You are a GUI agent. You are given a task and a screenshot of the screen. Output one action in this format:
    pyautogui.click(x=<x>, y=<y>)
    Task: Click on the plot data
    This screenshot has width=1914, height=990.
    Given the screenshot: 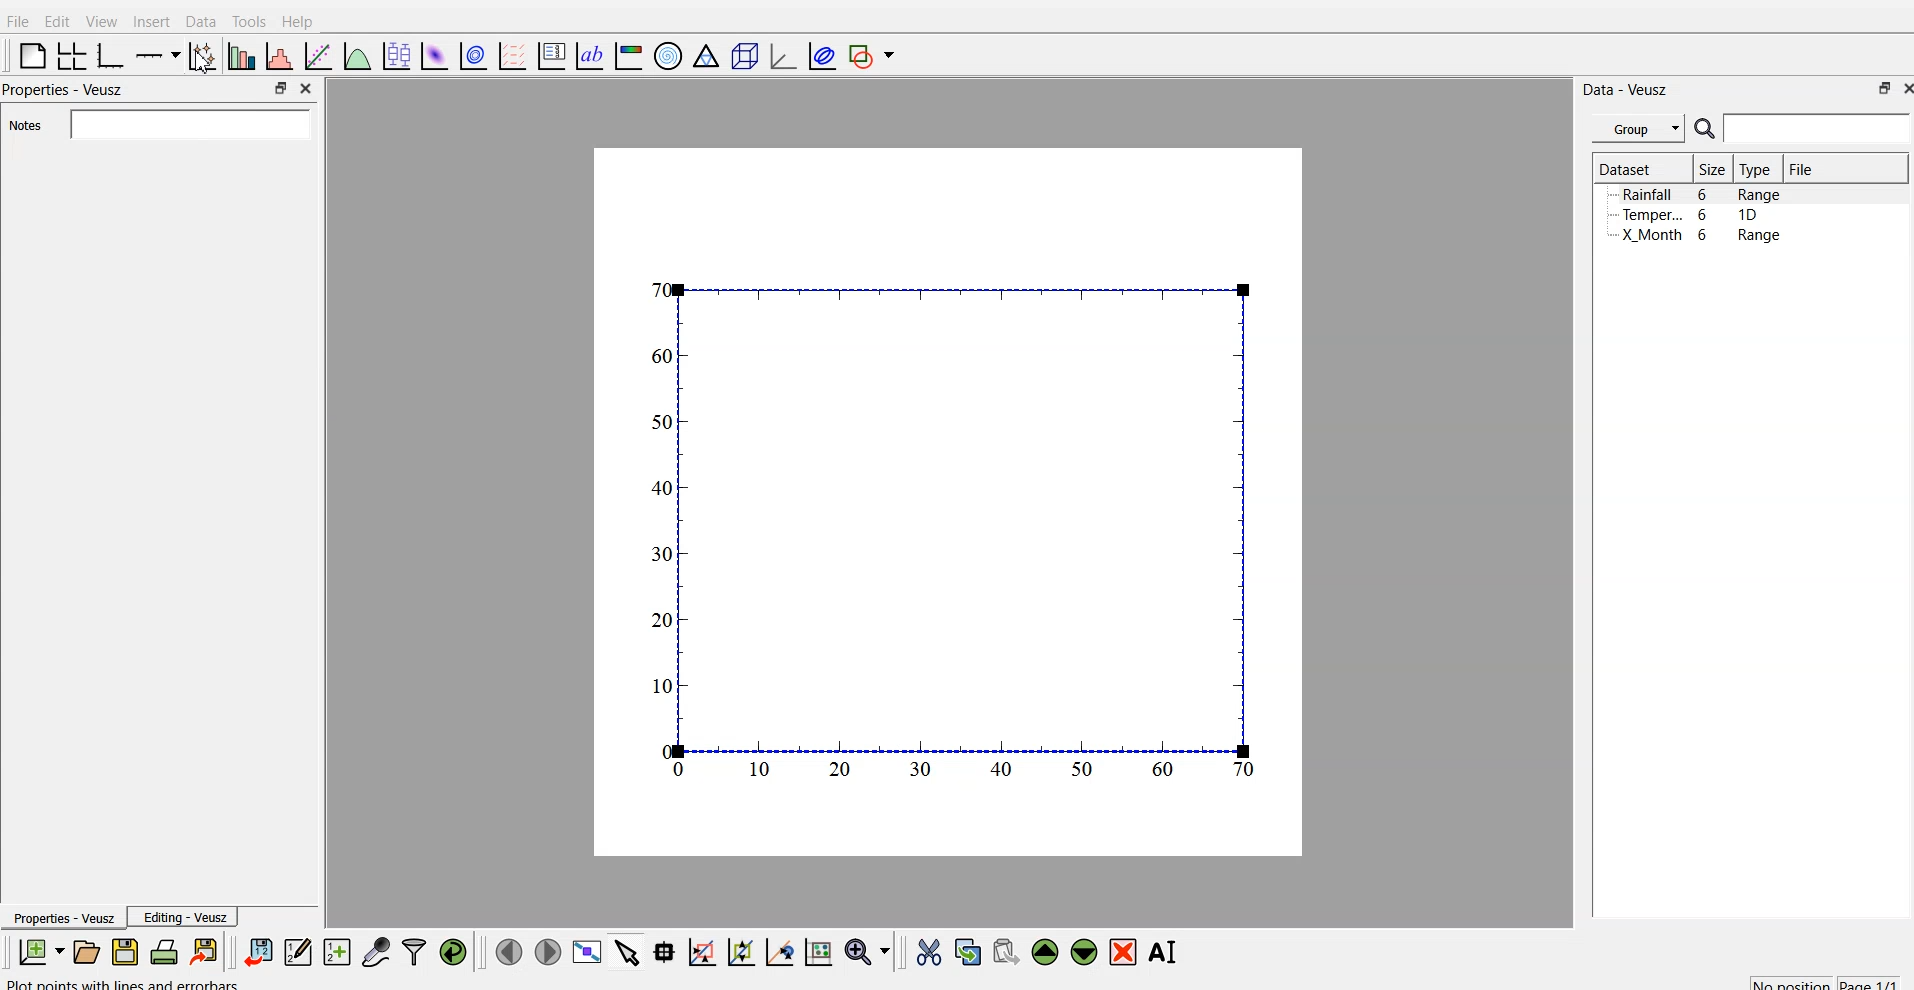 What is the action you would take?
    pyautogui.click(x=471, y=56)
    